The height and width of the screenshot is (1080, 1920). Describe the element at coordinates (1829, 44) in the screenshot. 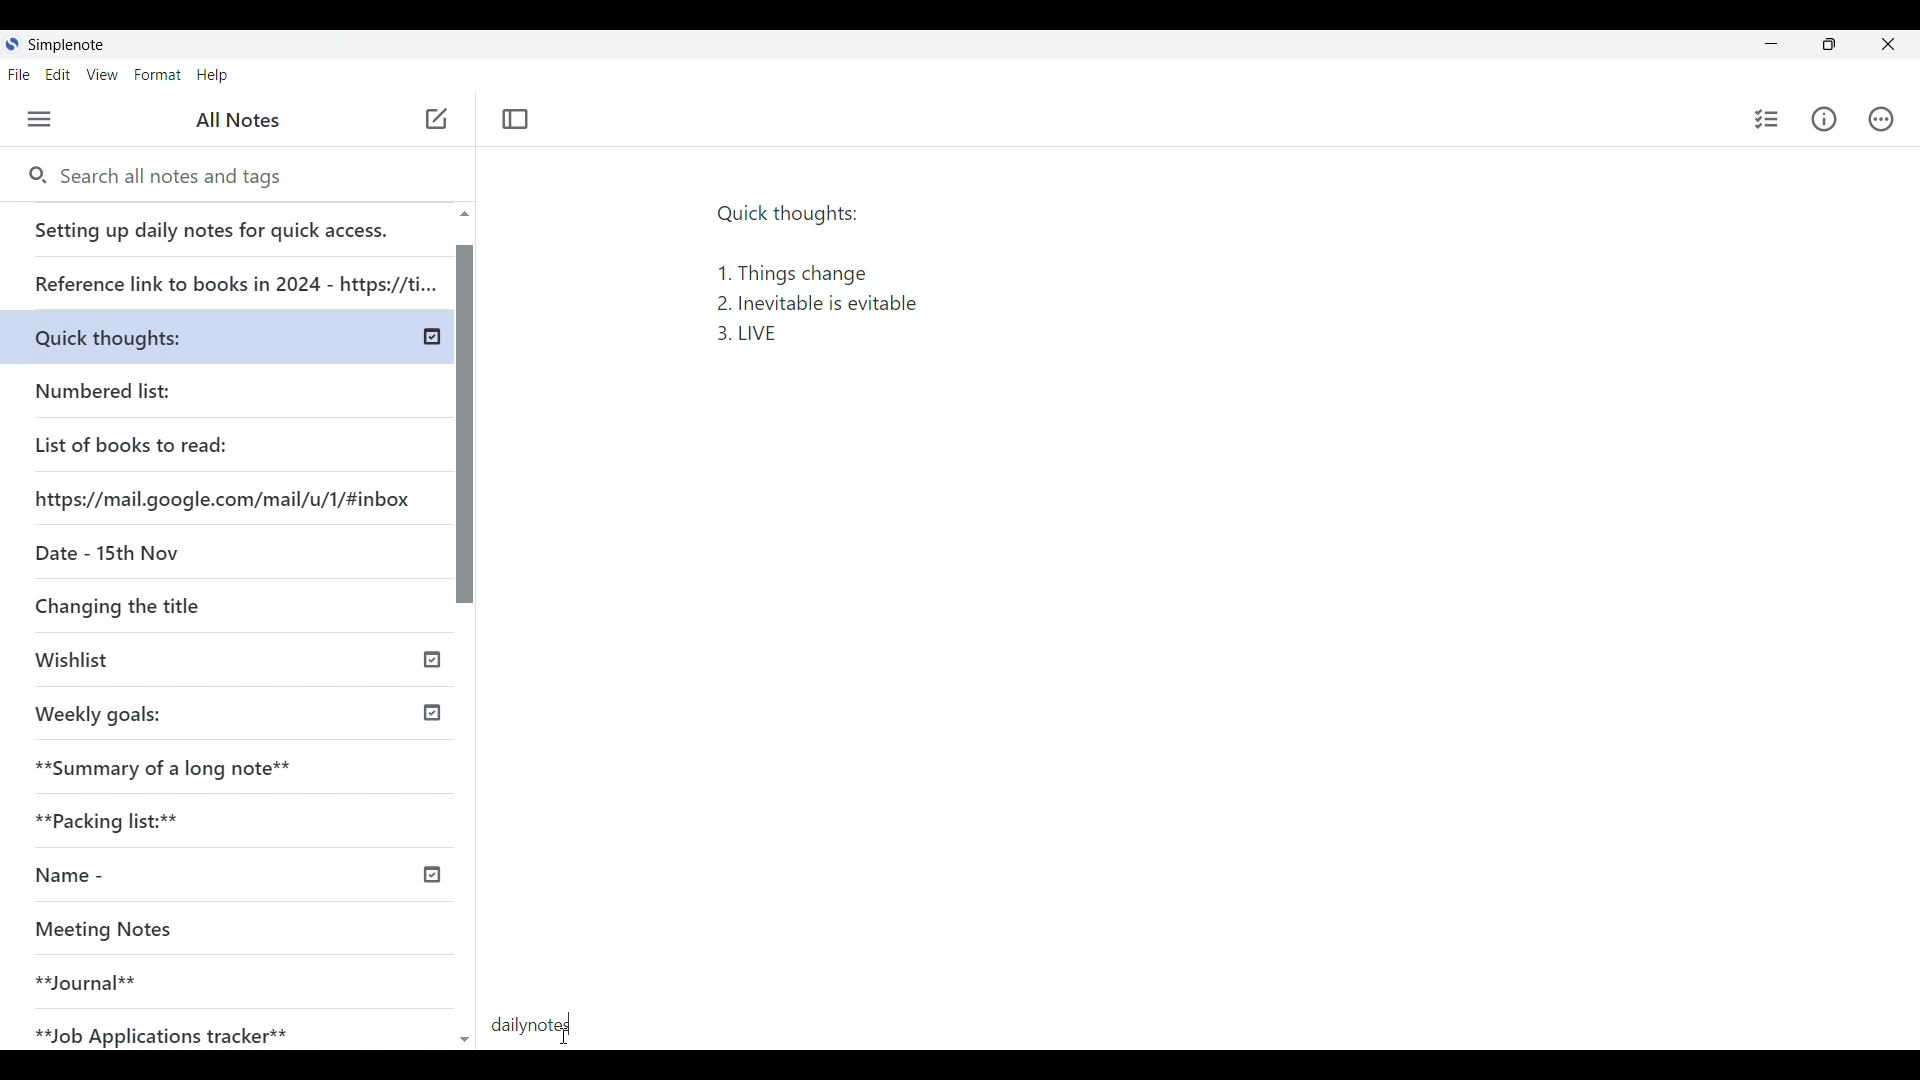

I see `toggle screen size` at that location.